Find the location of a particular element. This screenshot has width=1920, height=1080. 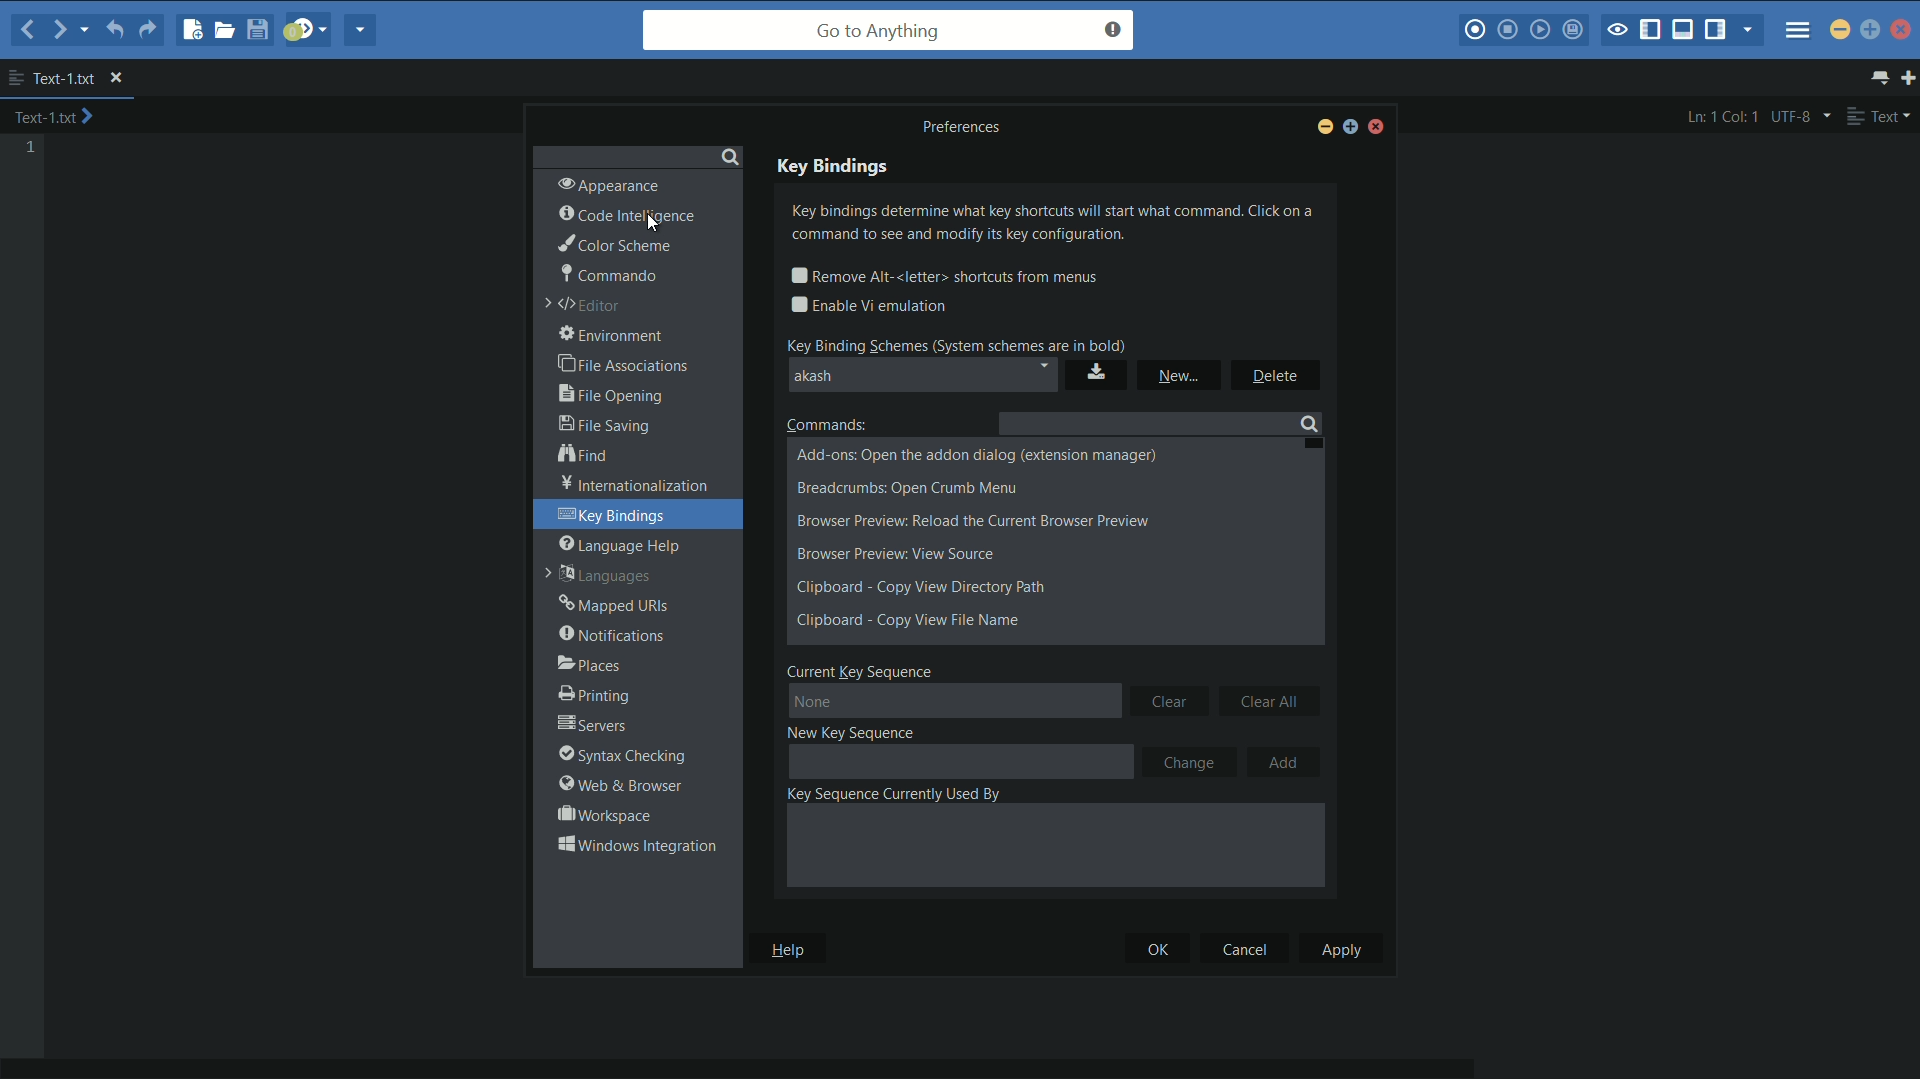

syntax checking is located at coordinates (620, 756).